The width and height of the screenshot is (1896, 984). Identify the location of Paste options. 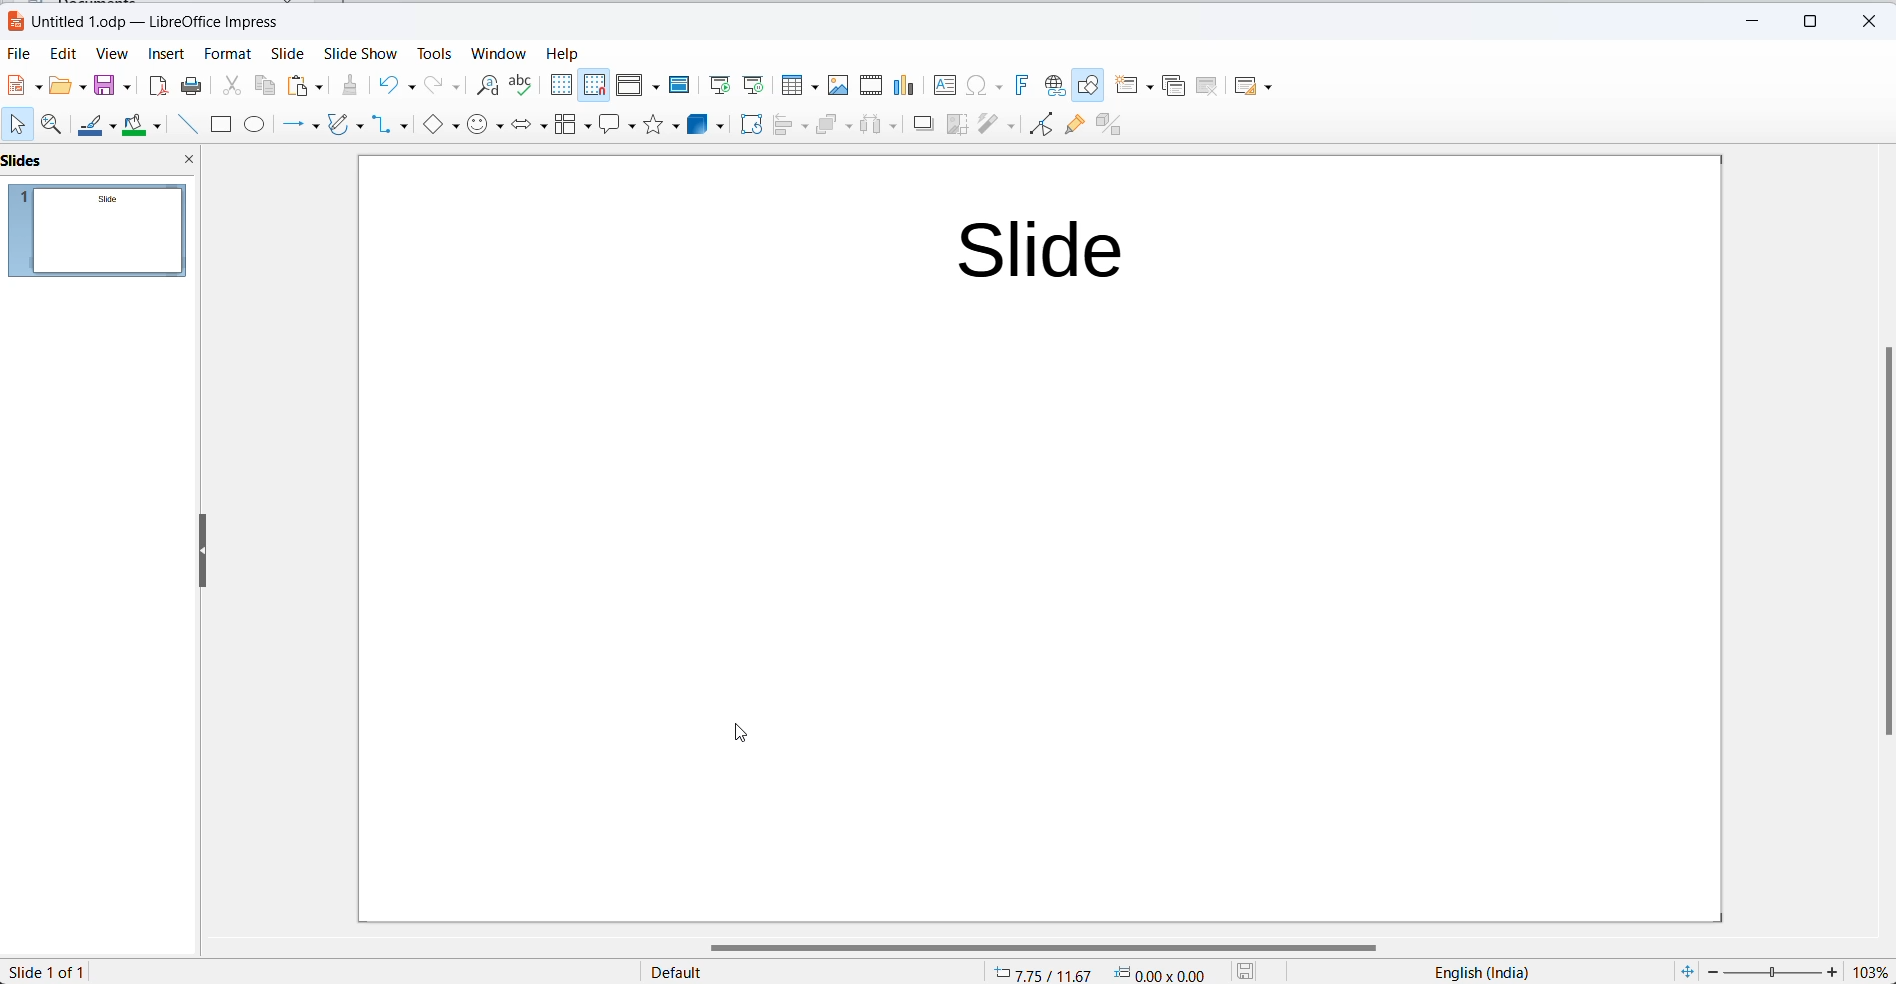
(305, 86).